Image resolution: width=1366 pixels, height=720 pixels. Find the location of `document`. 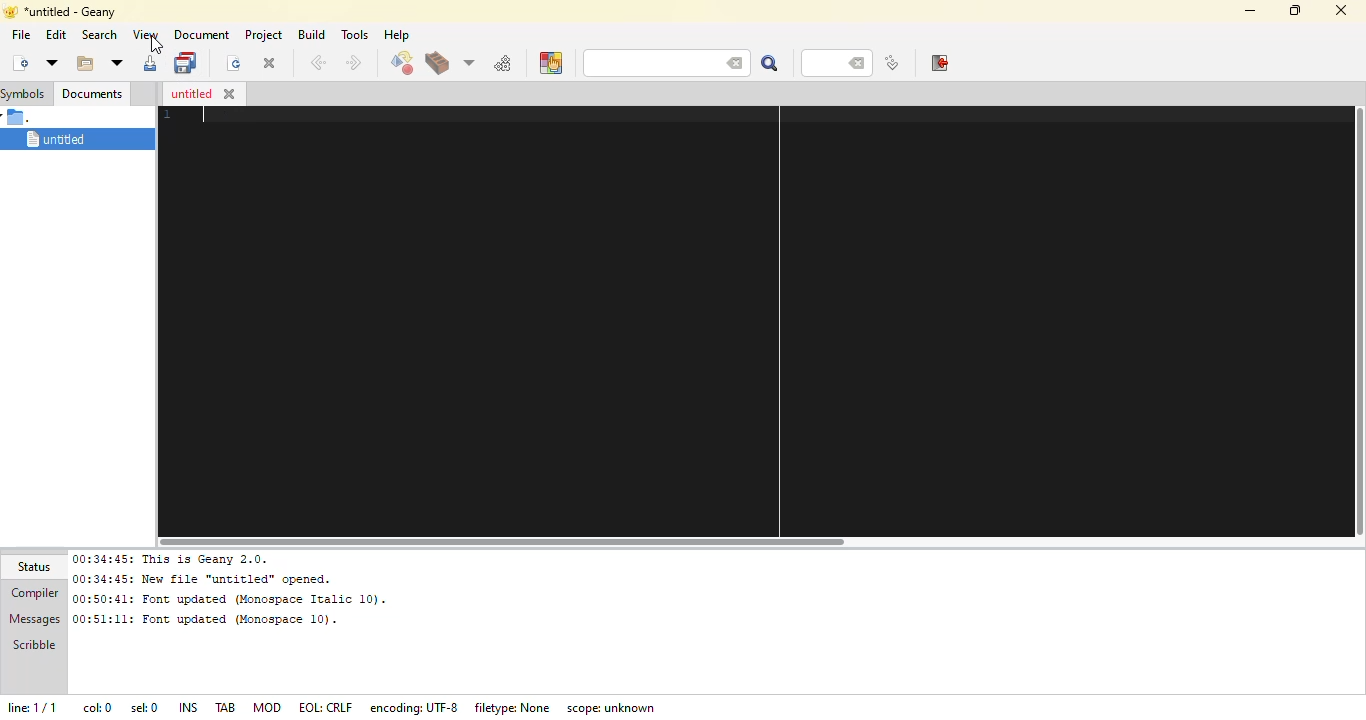

document is located at coordinates (201, 34).